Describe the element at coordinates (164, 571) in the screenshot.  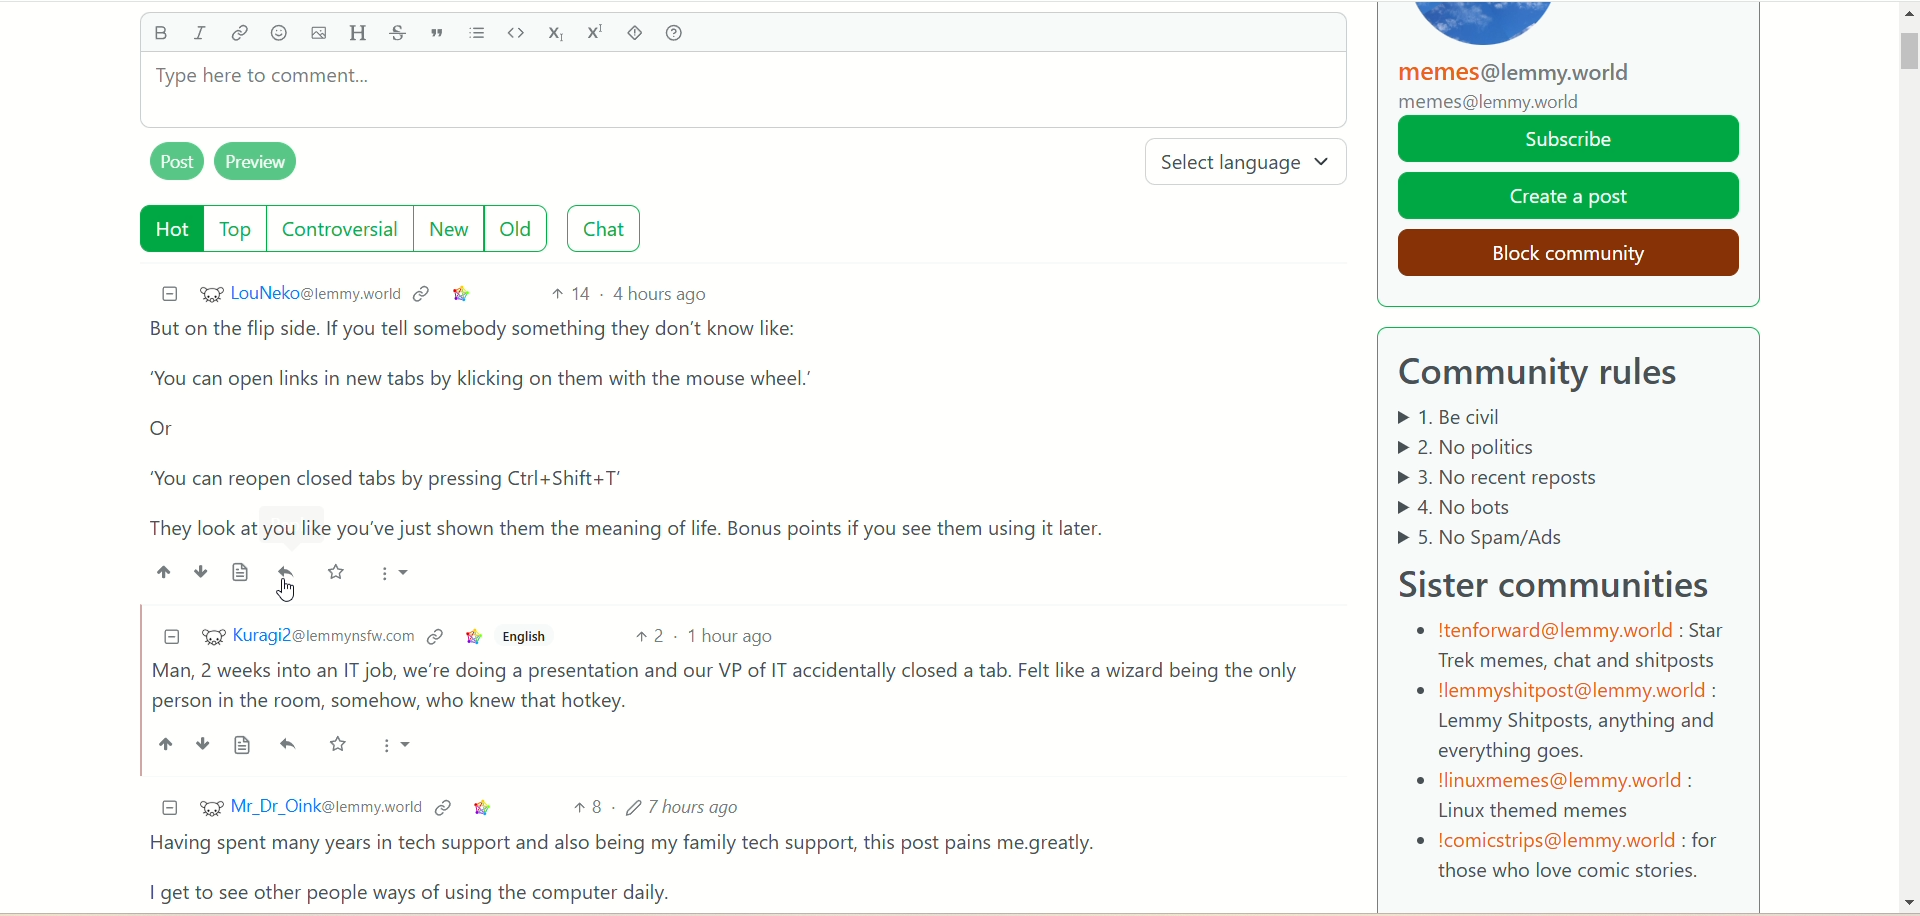
I see `upvote` at that location.